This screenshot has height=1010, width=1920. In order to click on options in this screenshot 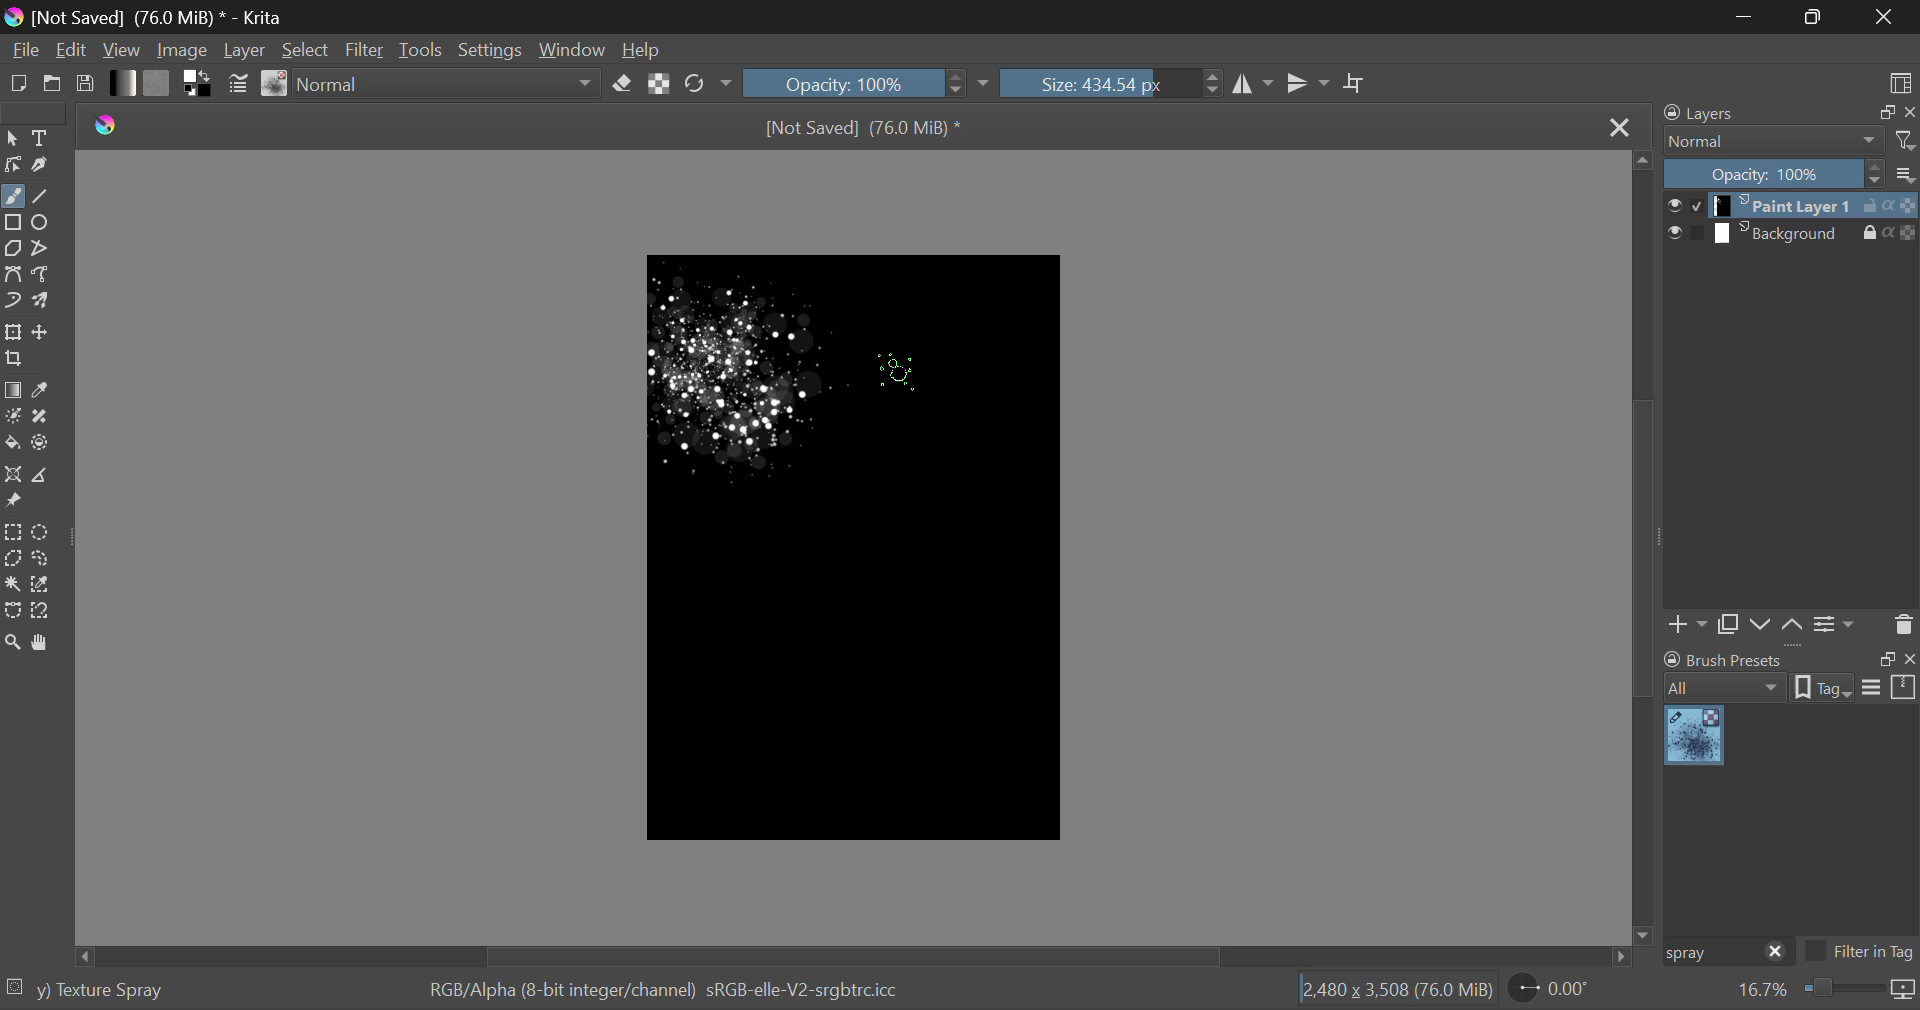, I will do `click(1889, 686)`.